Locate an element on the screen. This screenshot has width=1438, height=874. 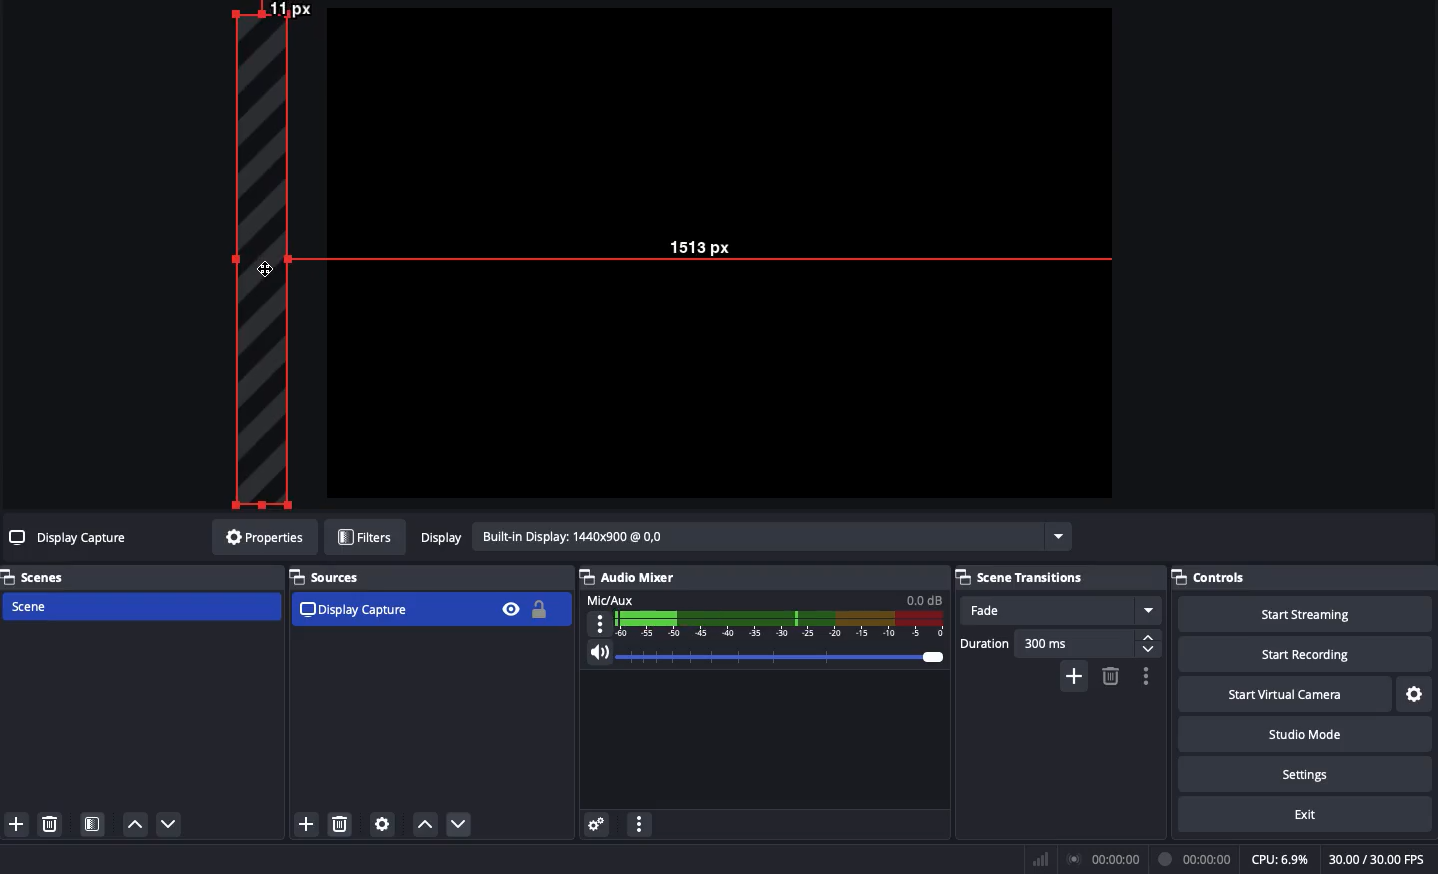
Source properties is located at coordinates (381, 825).